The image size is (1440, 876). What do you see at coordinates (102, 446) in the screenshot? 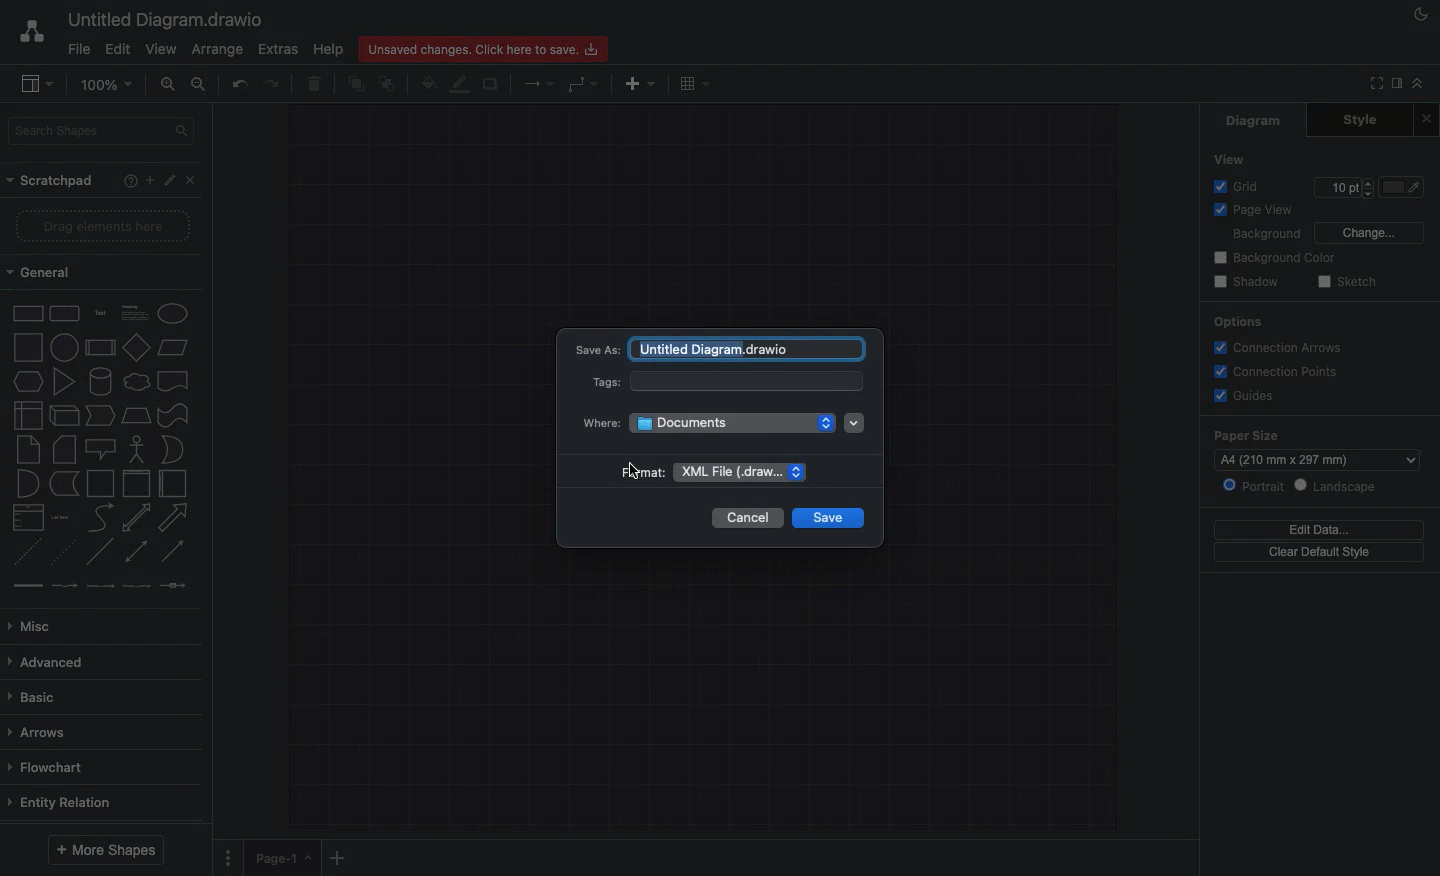
I see `Shapes` at bounding box center [102, 446].